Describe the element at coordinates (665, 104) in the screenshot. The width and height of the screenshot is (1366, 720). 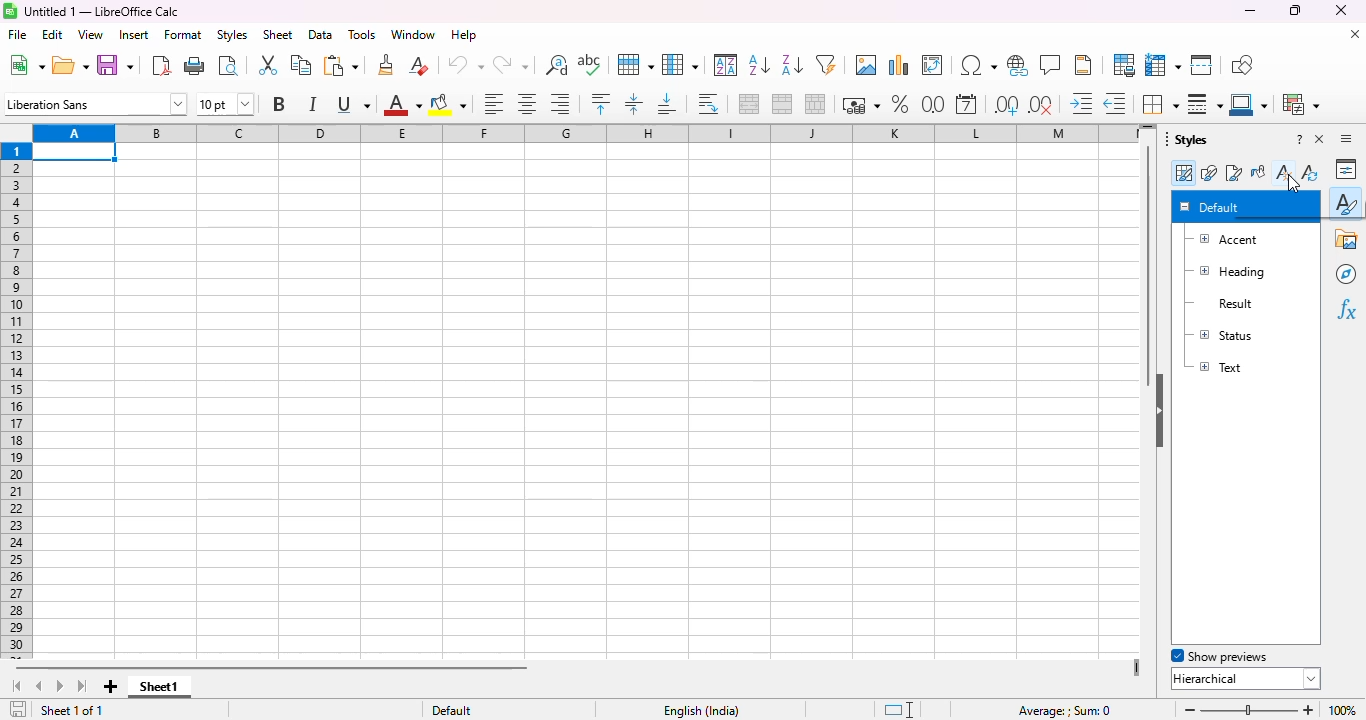
I see `align bottom` at that location.